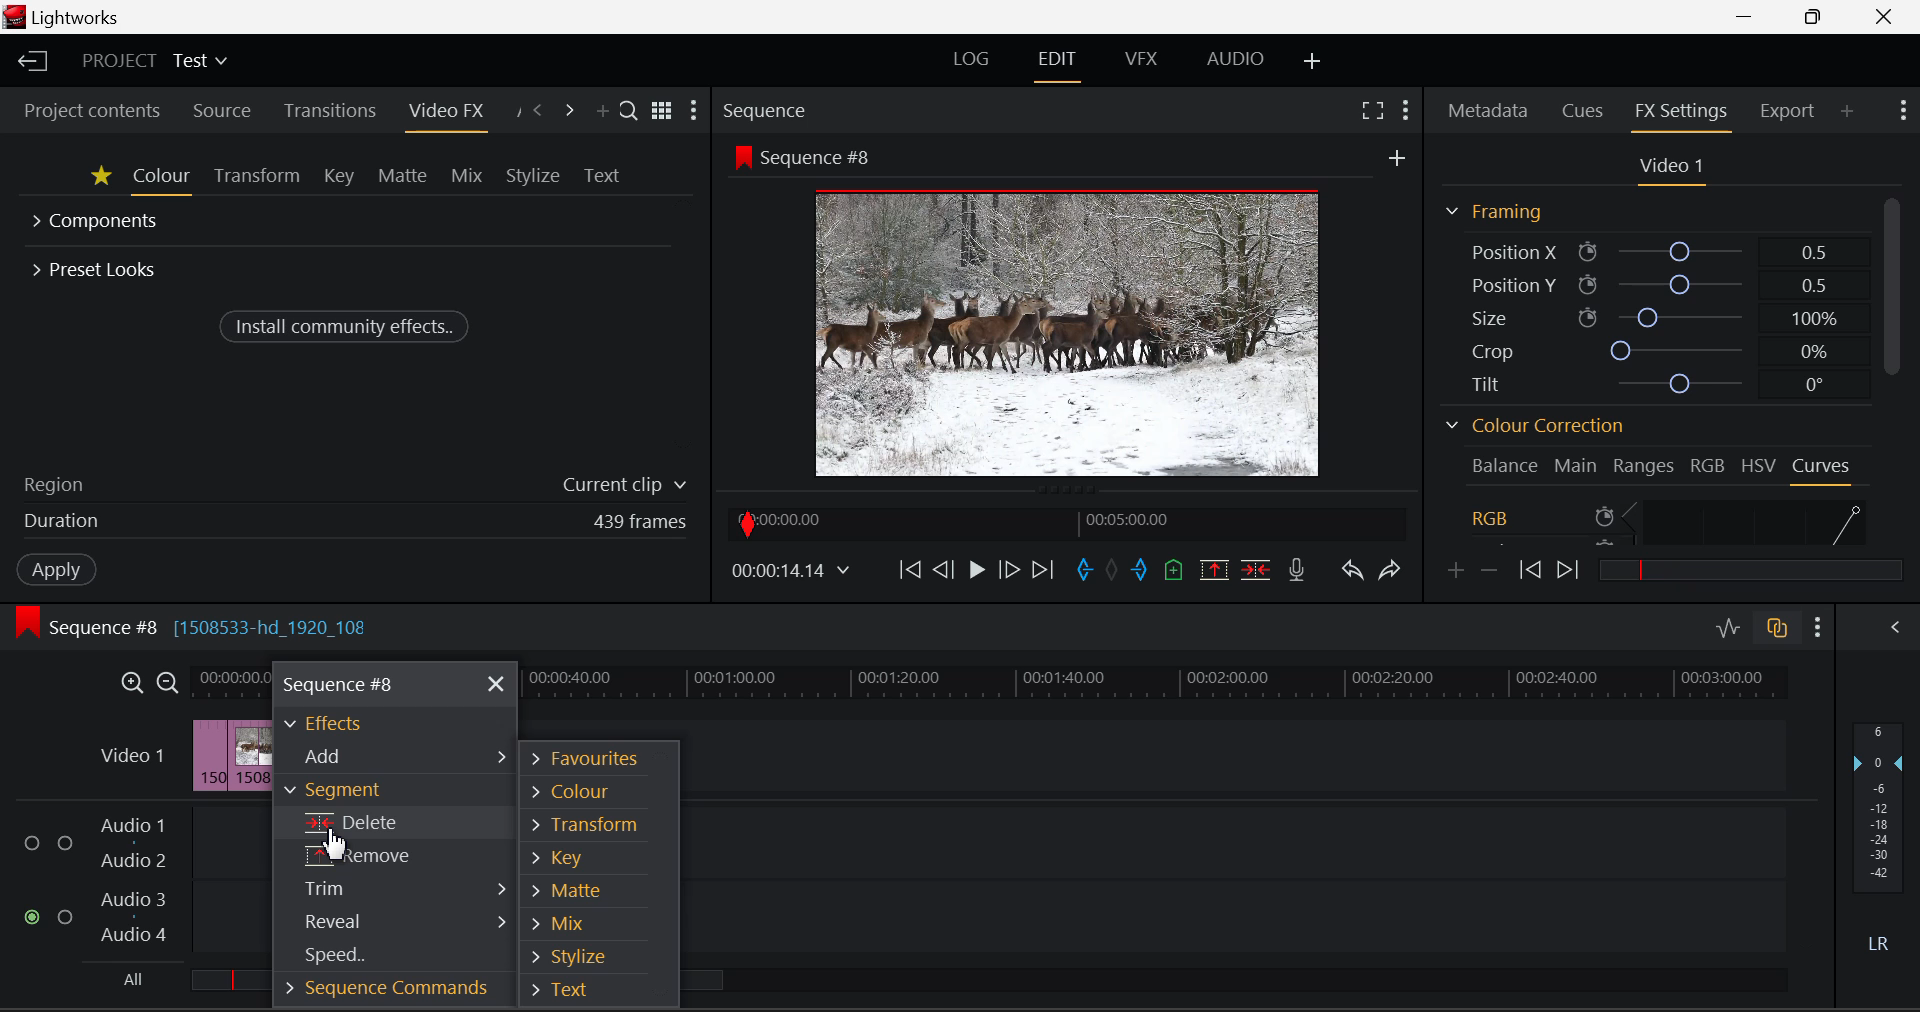 The image size is (1920, 1012). Describe the element at coordinates (81, 17) in the screenshot. I see `Lightworks` at that location.